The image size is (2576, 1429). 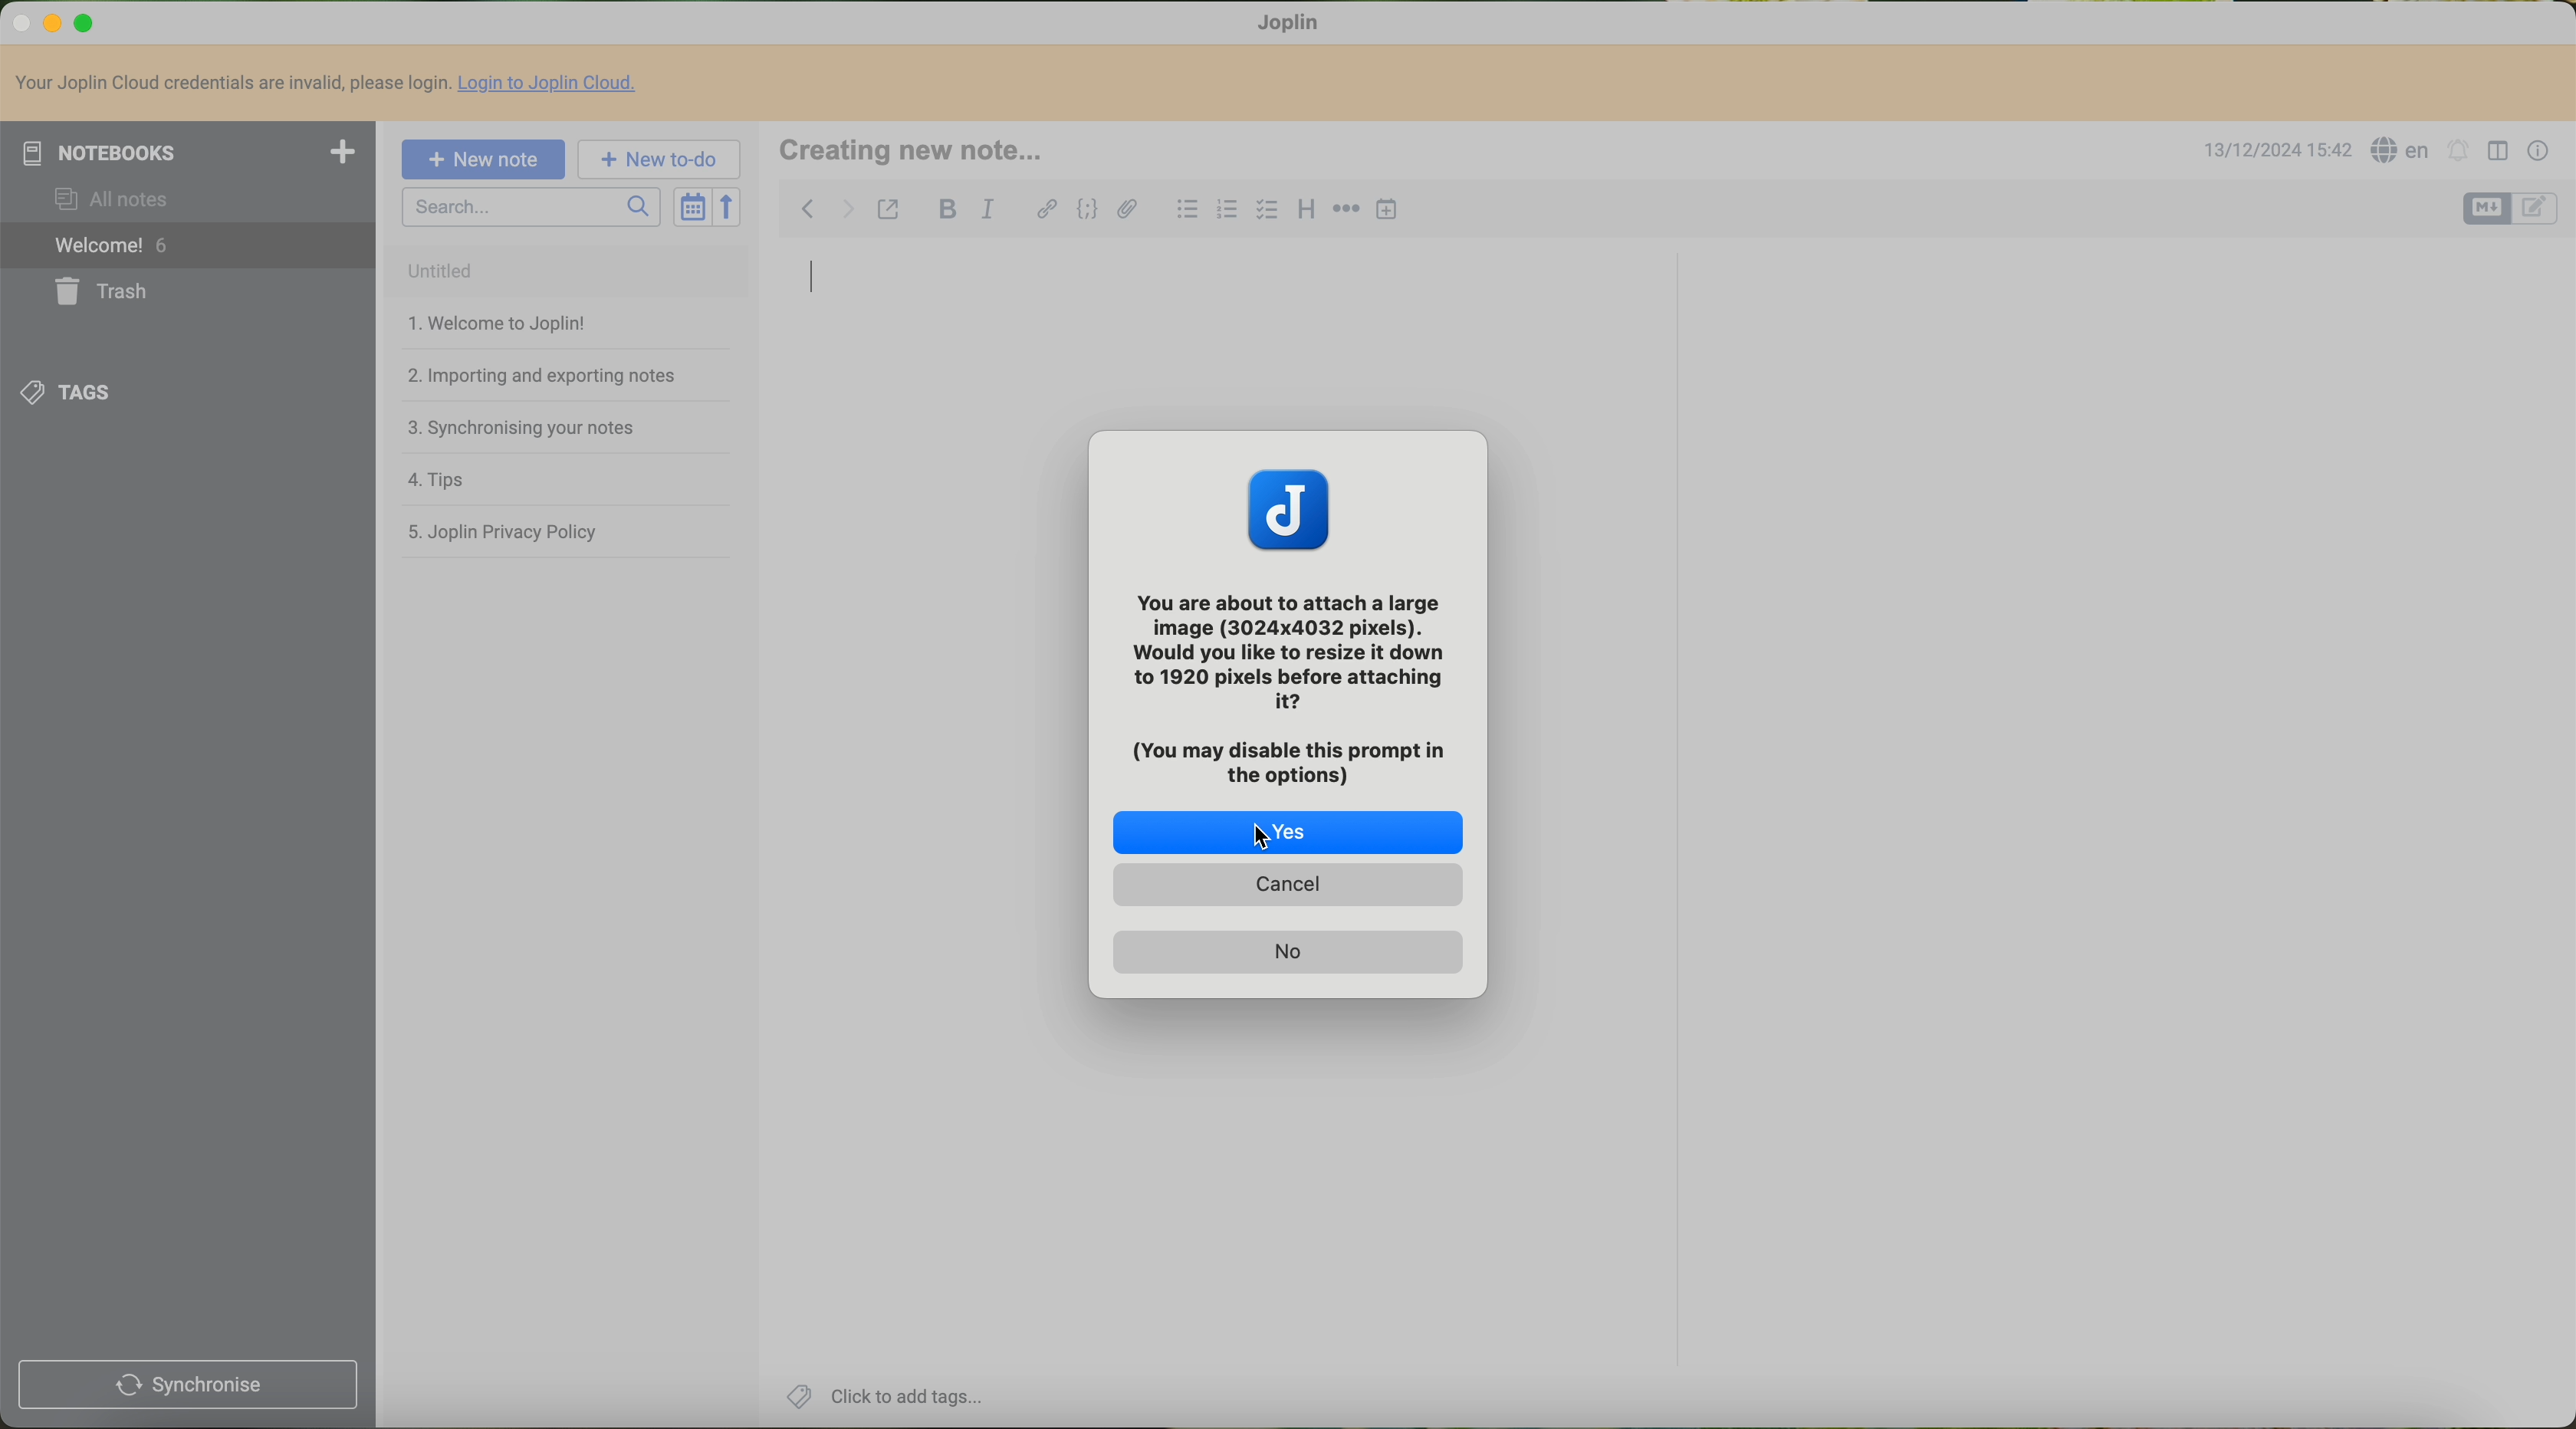 What do you see at coordinates (1287, 833) in the screenshot?
I see `click on yes` at bounding box center [1287, 833].